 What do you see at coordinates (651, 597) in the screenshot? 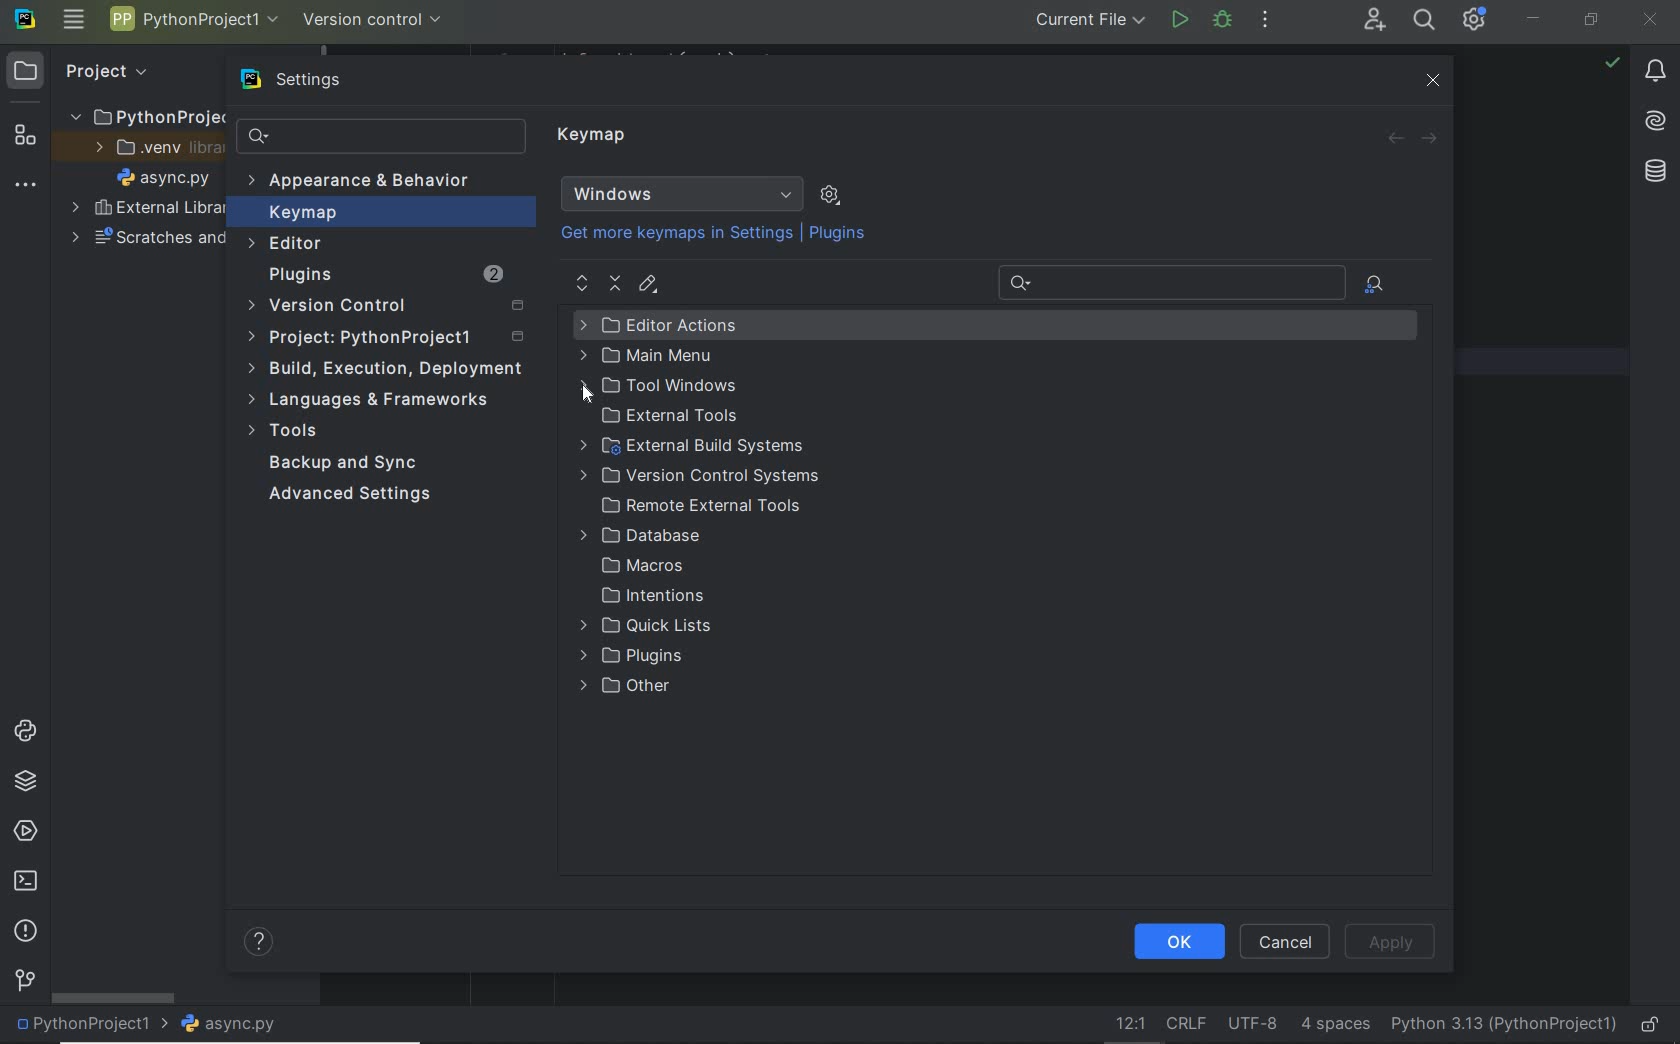
I see `Intentions` at bounding box center [651, 597].